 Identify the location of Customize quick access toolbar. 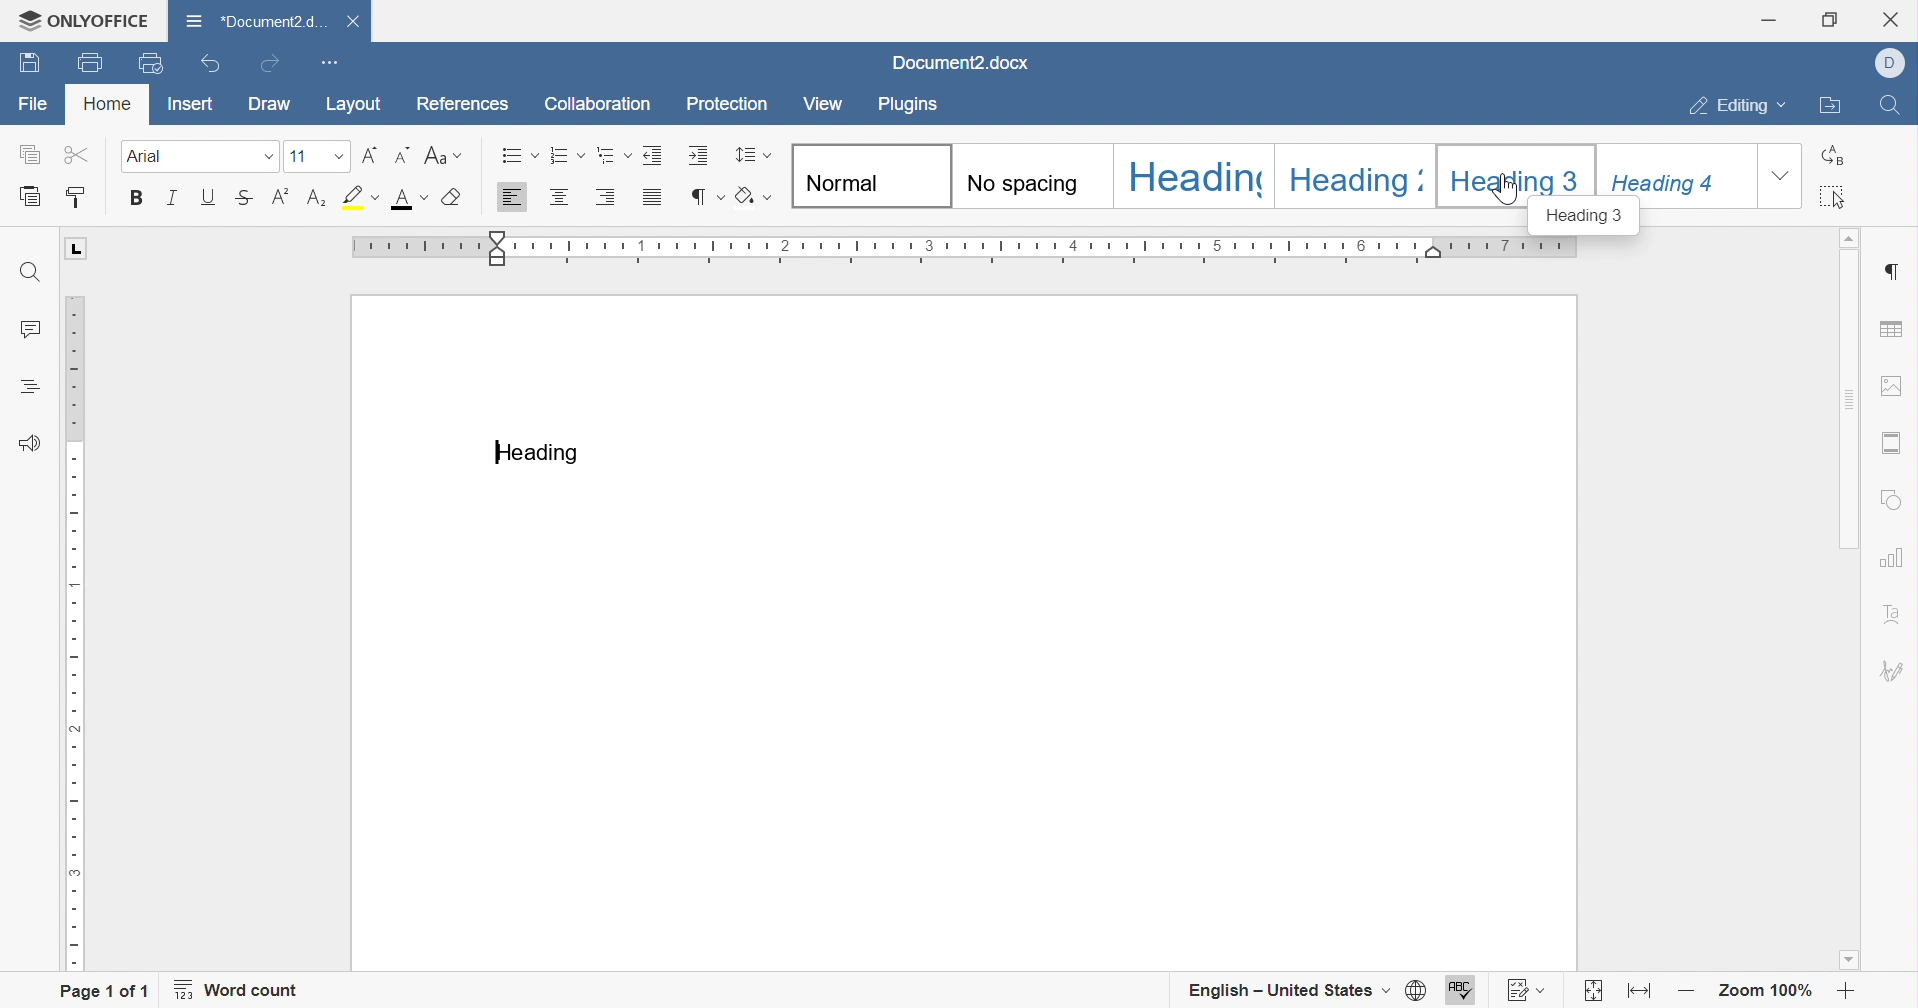
(333, 62).